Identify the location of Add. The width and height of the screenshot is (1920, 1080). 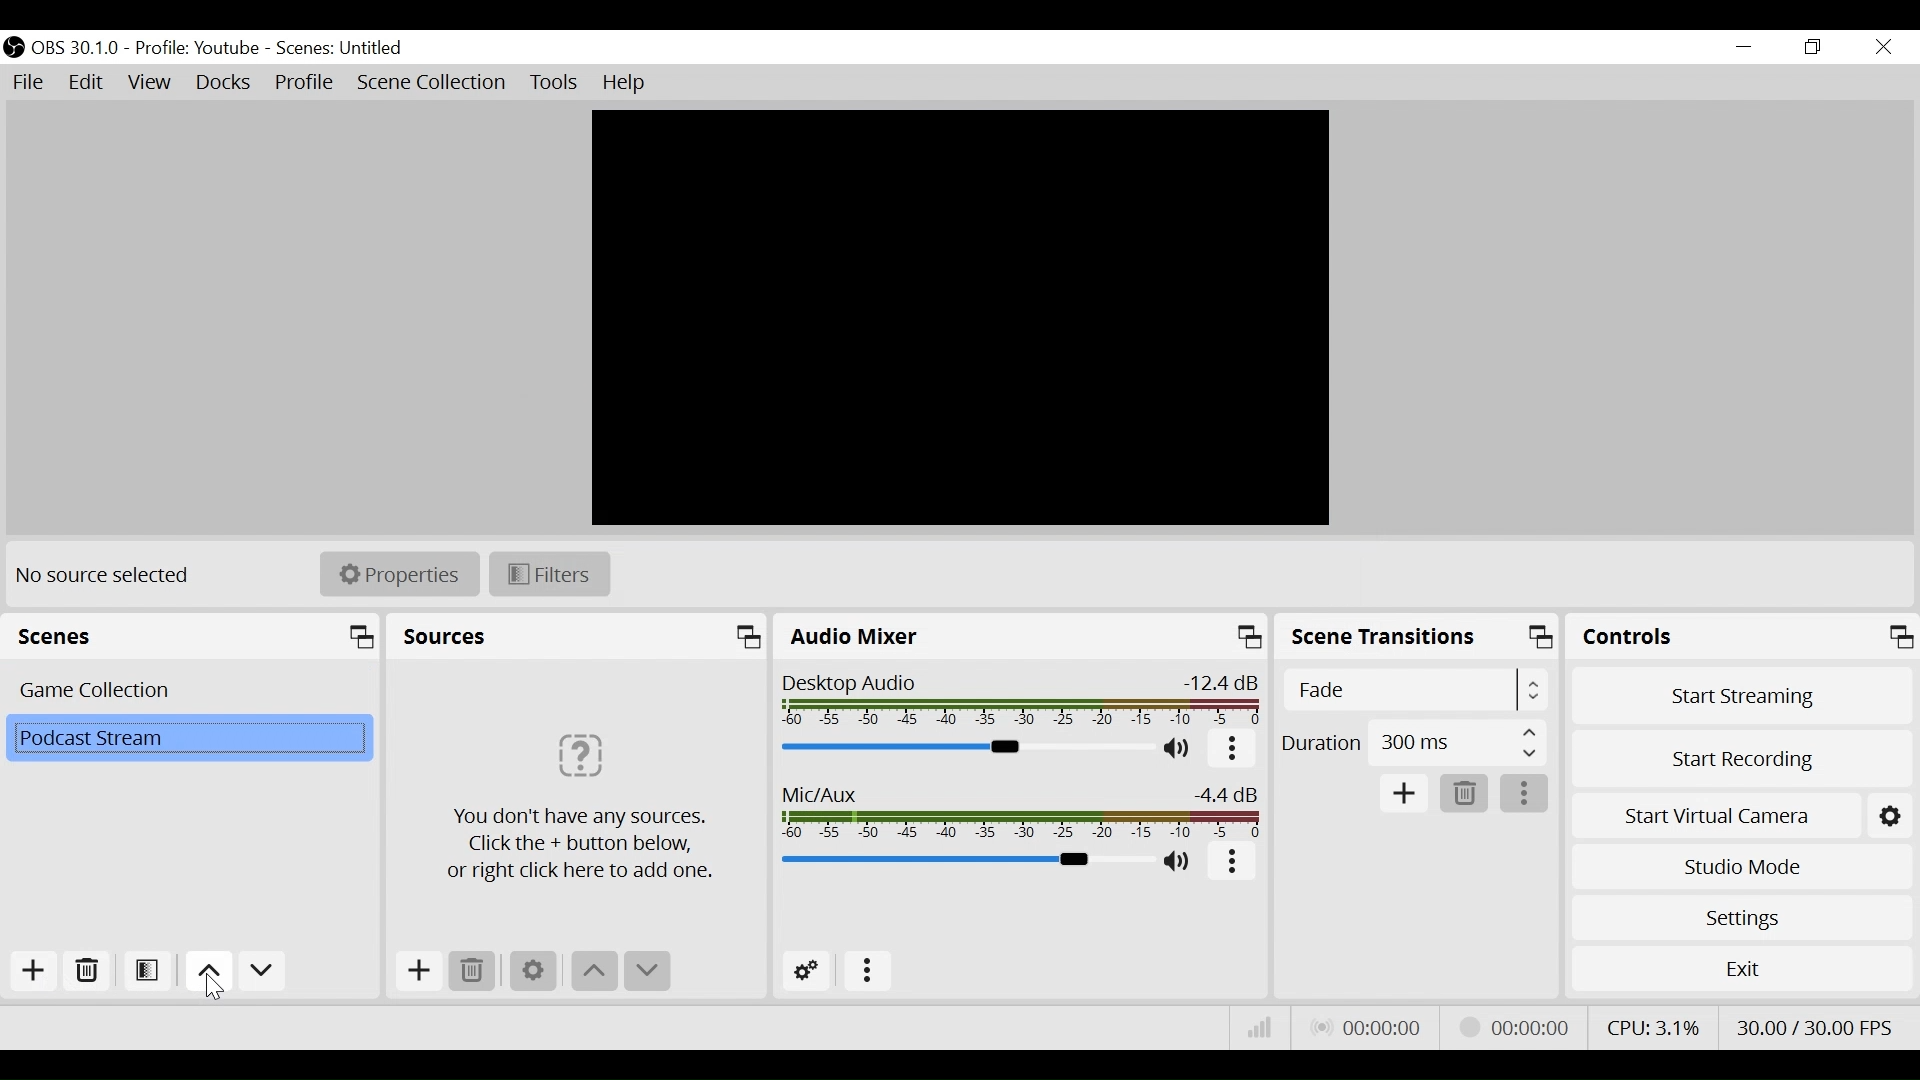
(31, 971).